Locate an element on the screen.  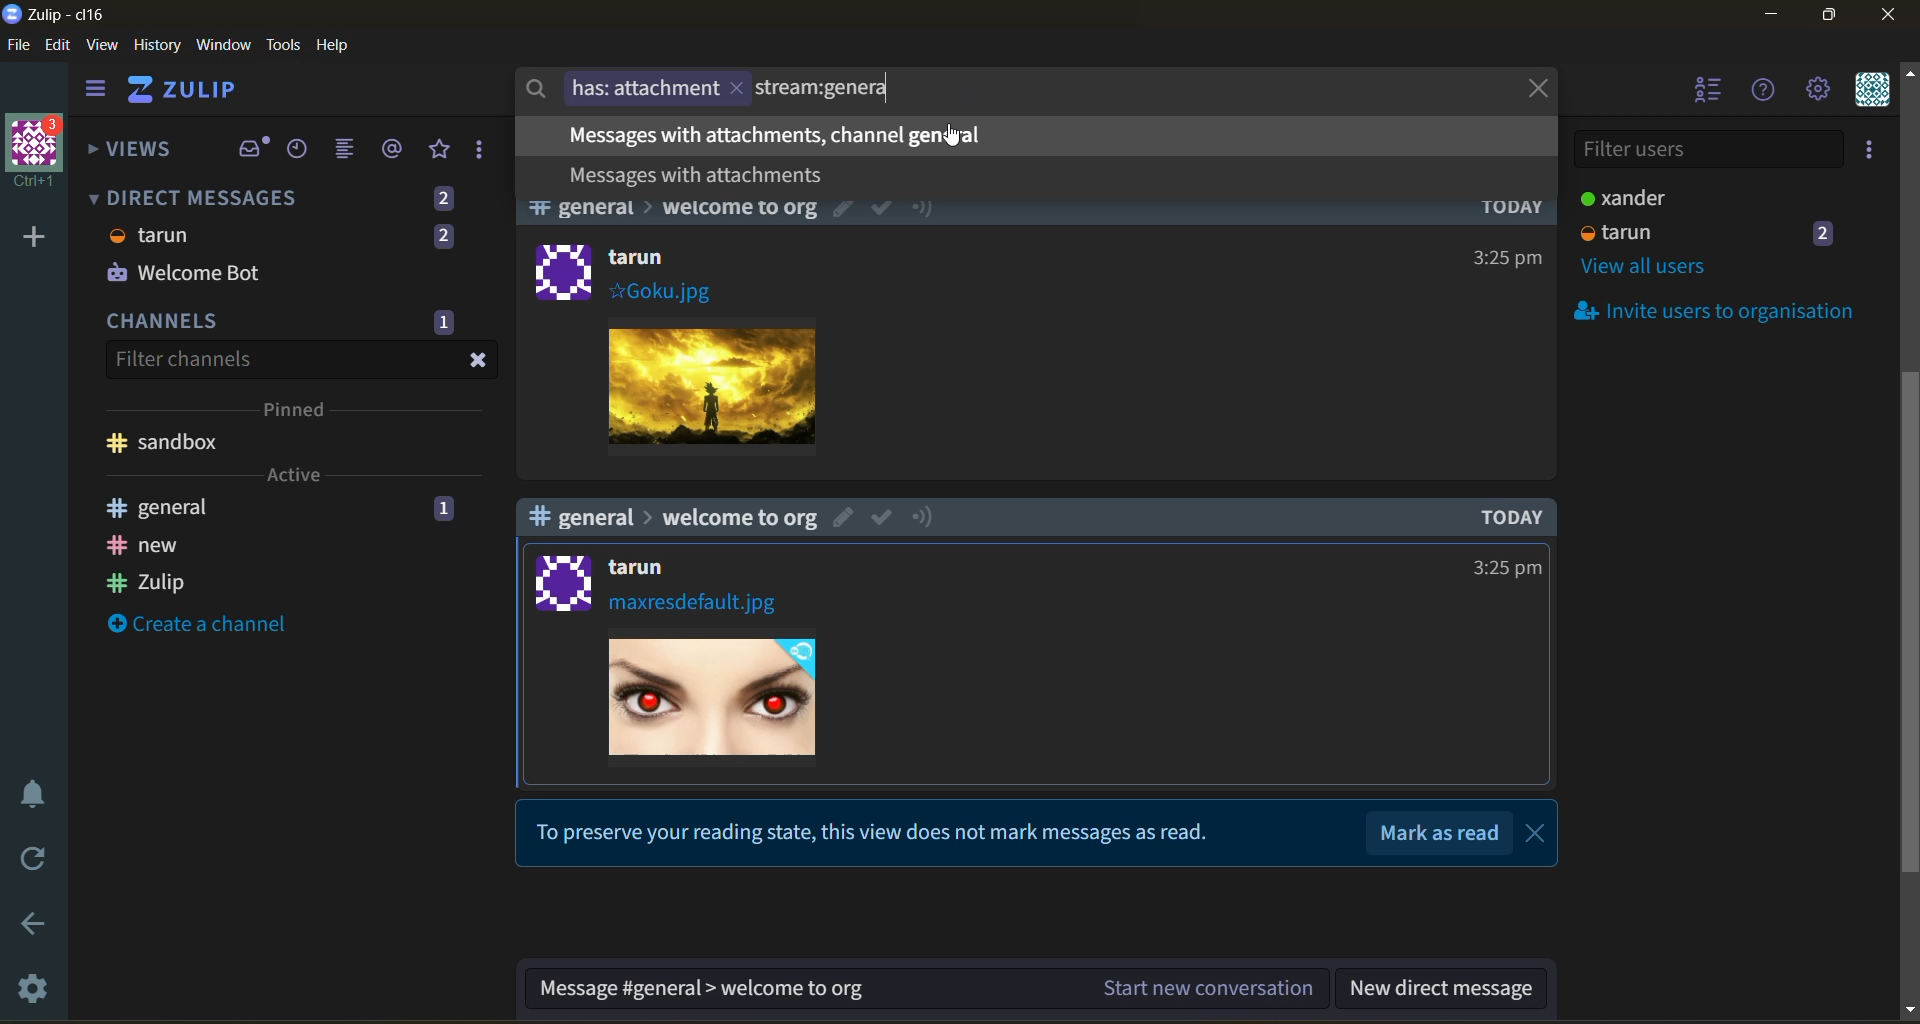
edit  is located at coordinates (840, 207).